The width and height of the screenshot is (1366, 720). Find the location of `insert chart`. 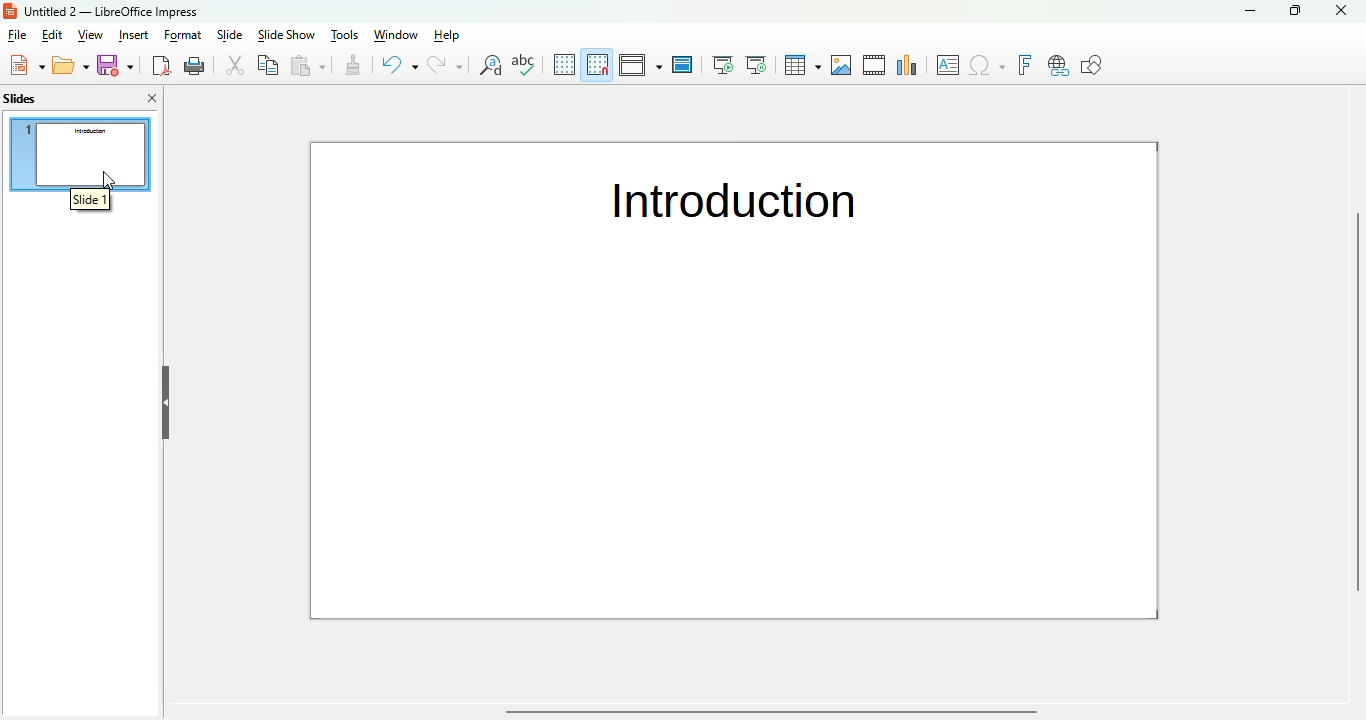

insert chart is located at coordinates (908, 65).